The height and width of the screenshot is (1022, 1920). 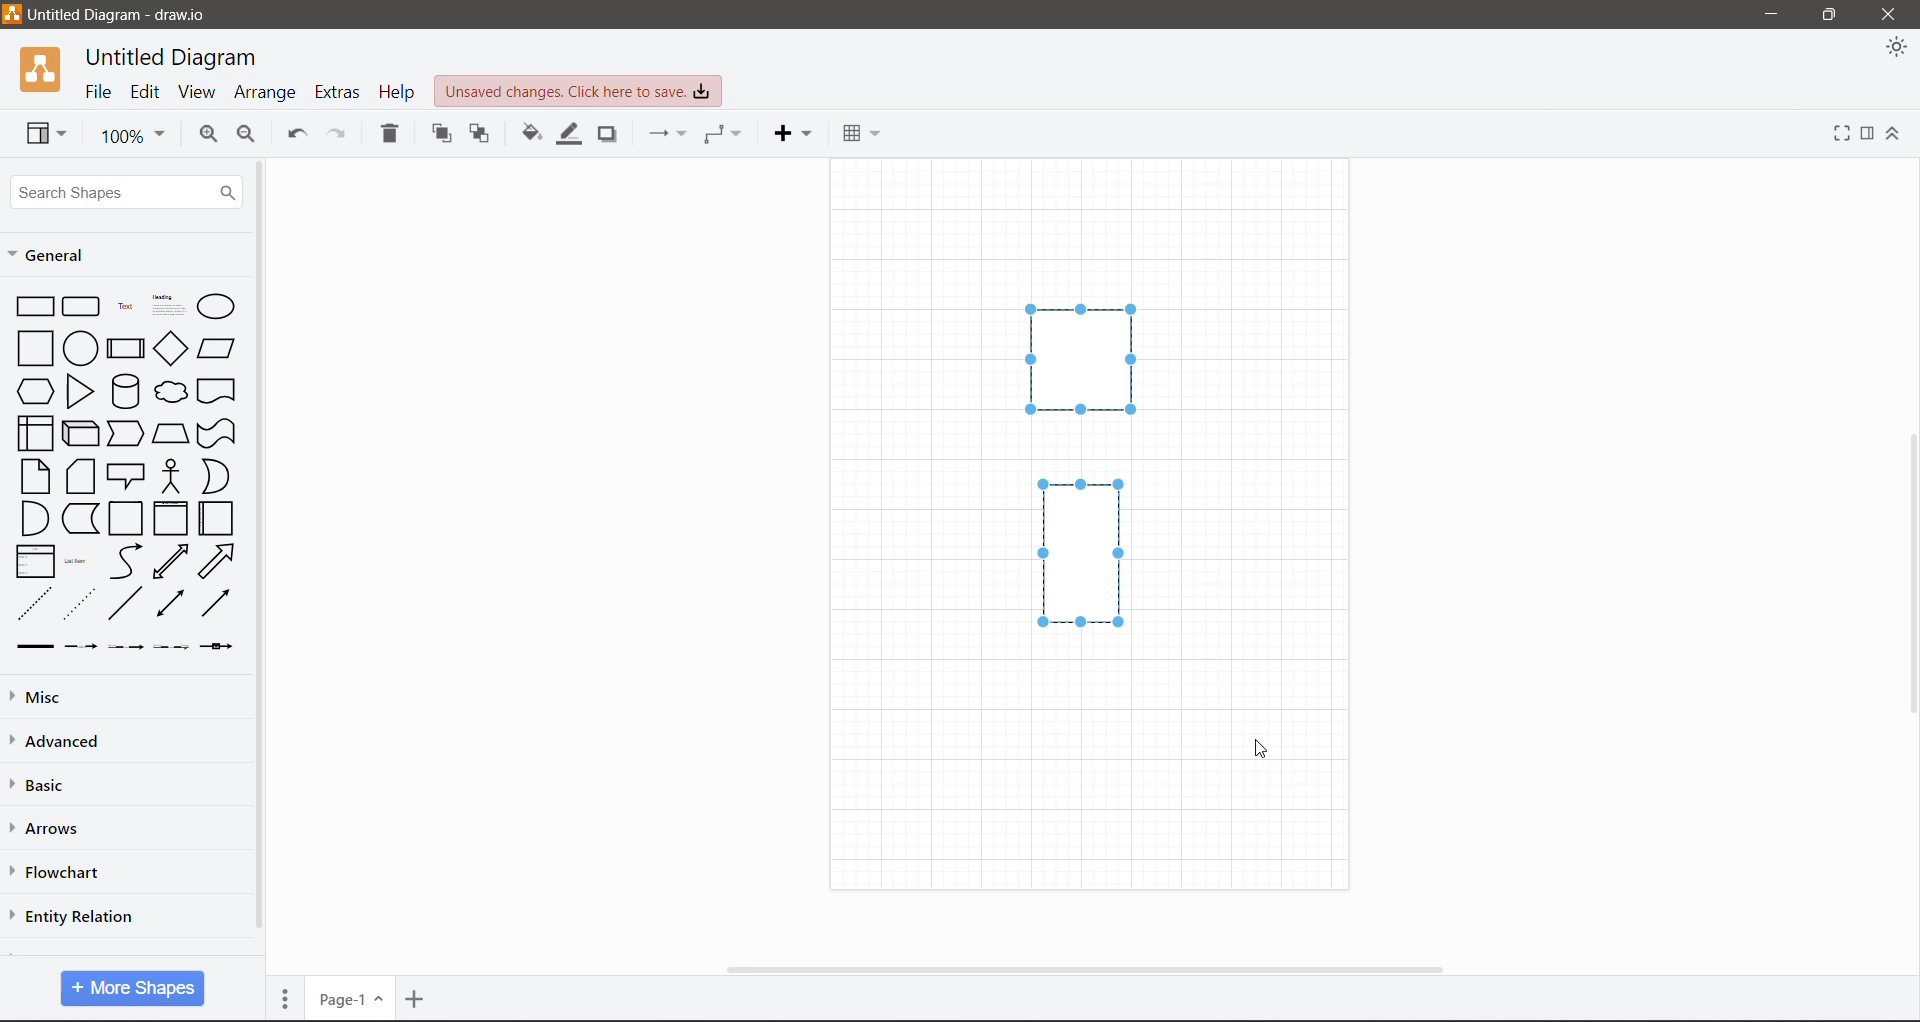 I want to click on Zoom In, so click(x=208, y=137).